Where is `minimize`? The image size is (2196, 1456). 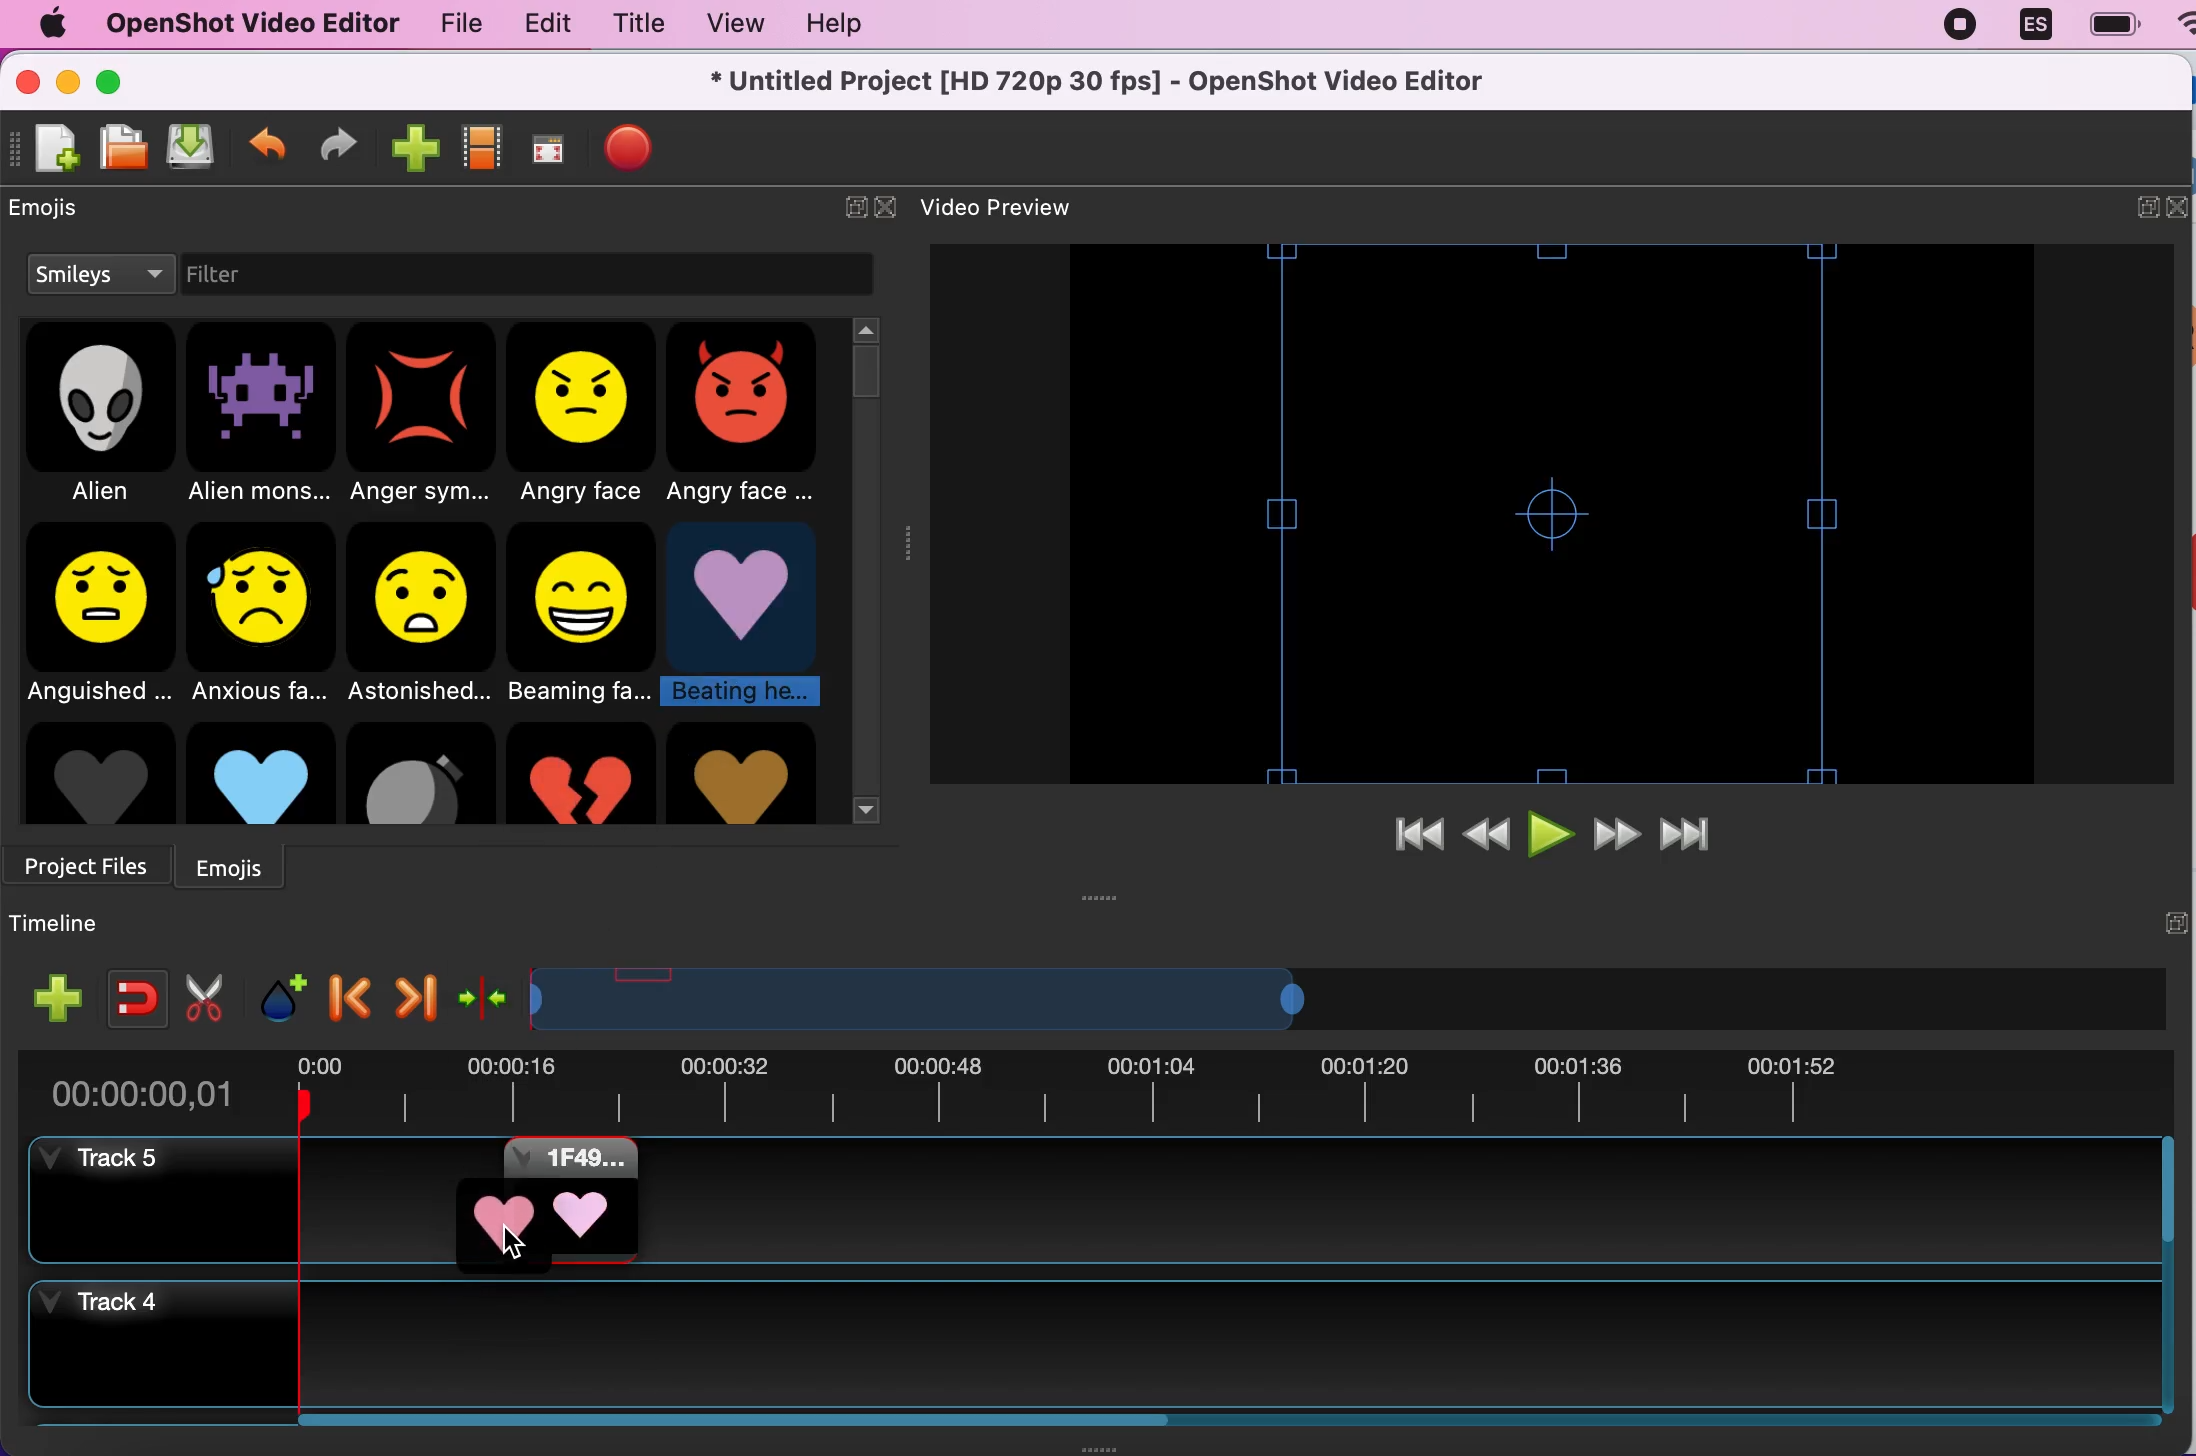
minimize is located at coordinates (70, 85).